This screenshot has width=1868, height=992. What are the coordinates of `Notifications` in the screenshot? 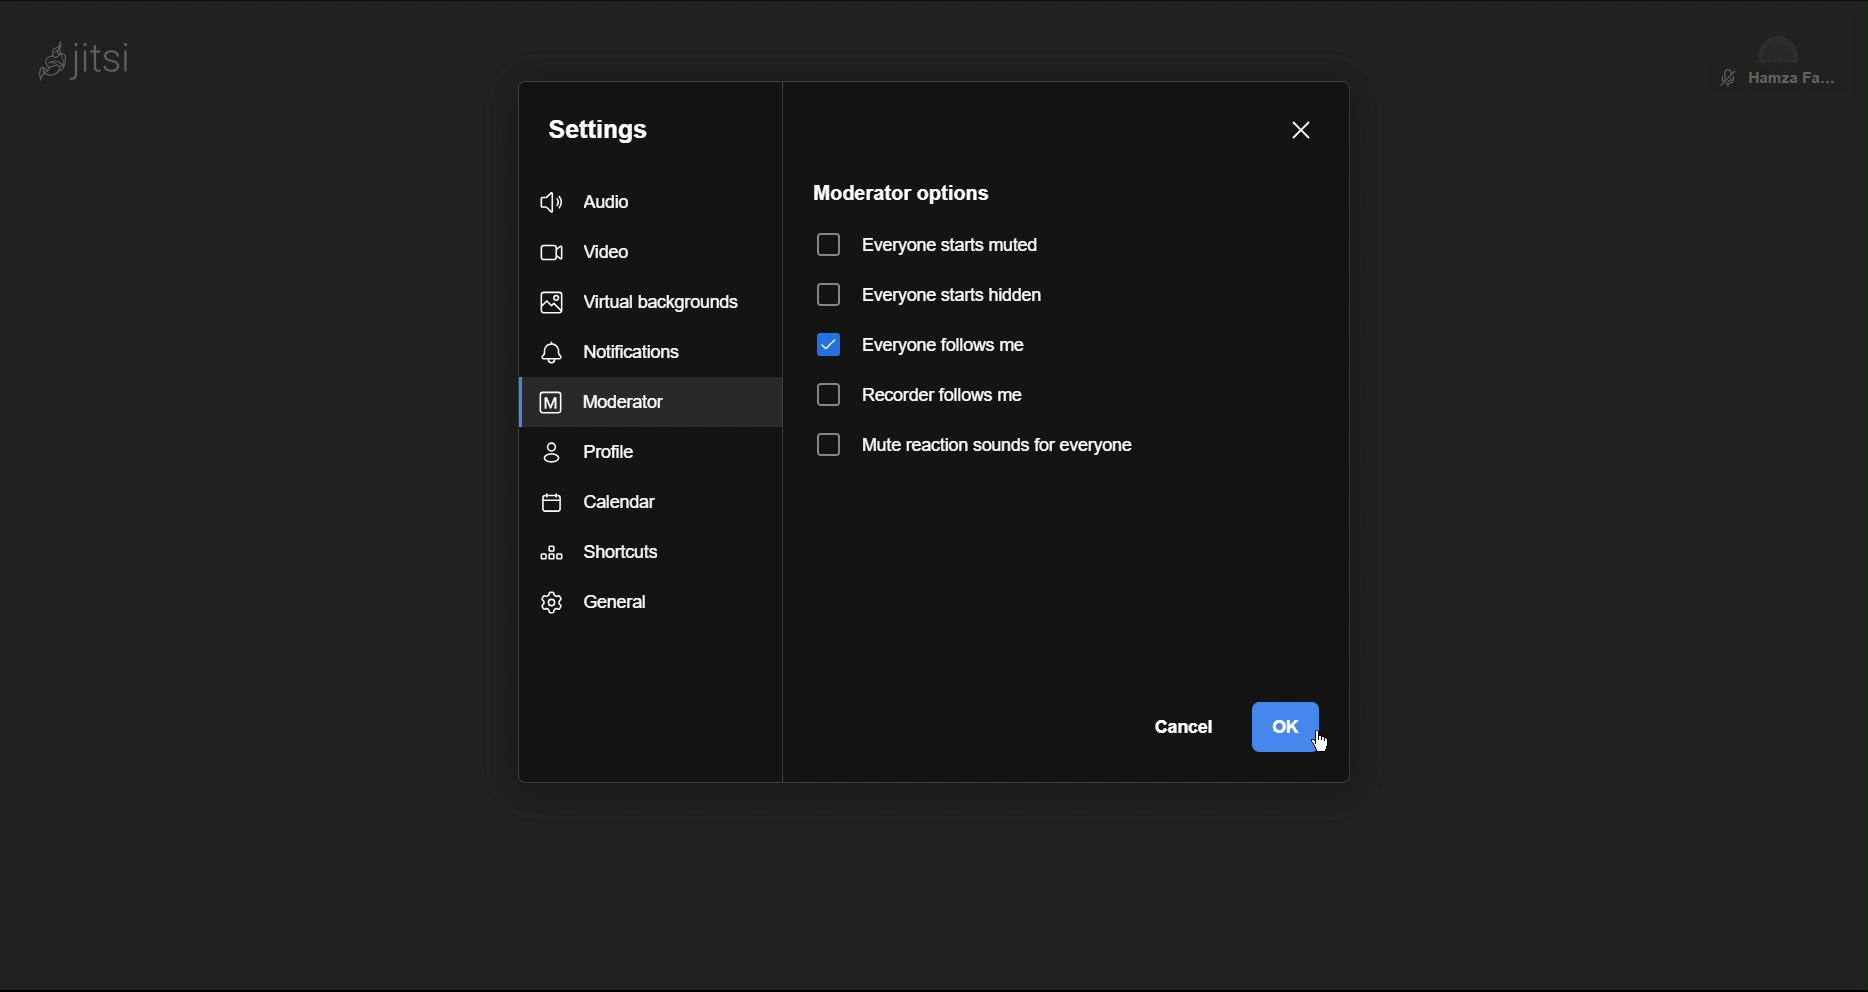 It's located at (618, 351).